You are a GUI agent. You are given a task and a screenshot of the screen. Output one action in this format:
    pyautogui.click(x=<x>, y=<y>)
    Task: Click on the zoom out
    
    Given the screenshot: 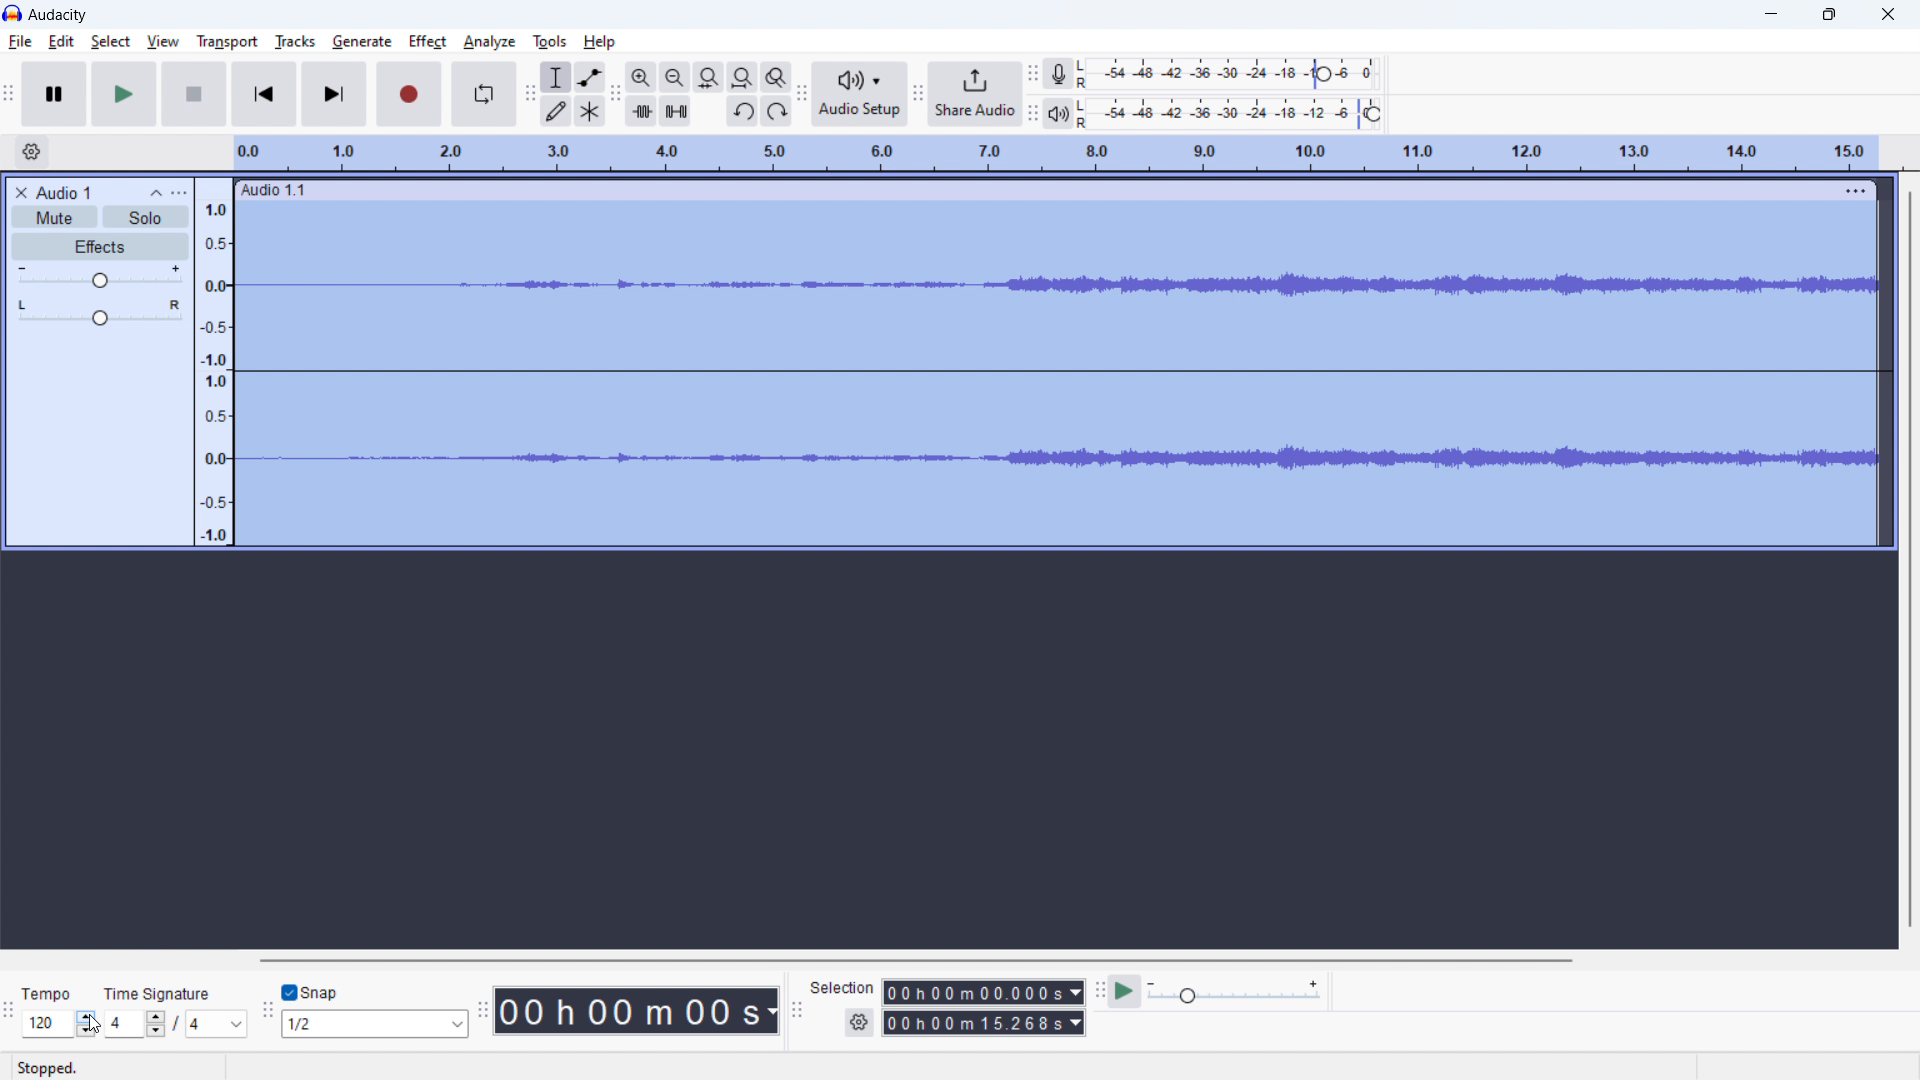 What is the action you would take?
    pyautogui.click(x=675, y=78)
    